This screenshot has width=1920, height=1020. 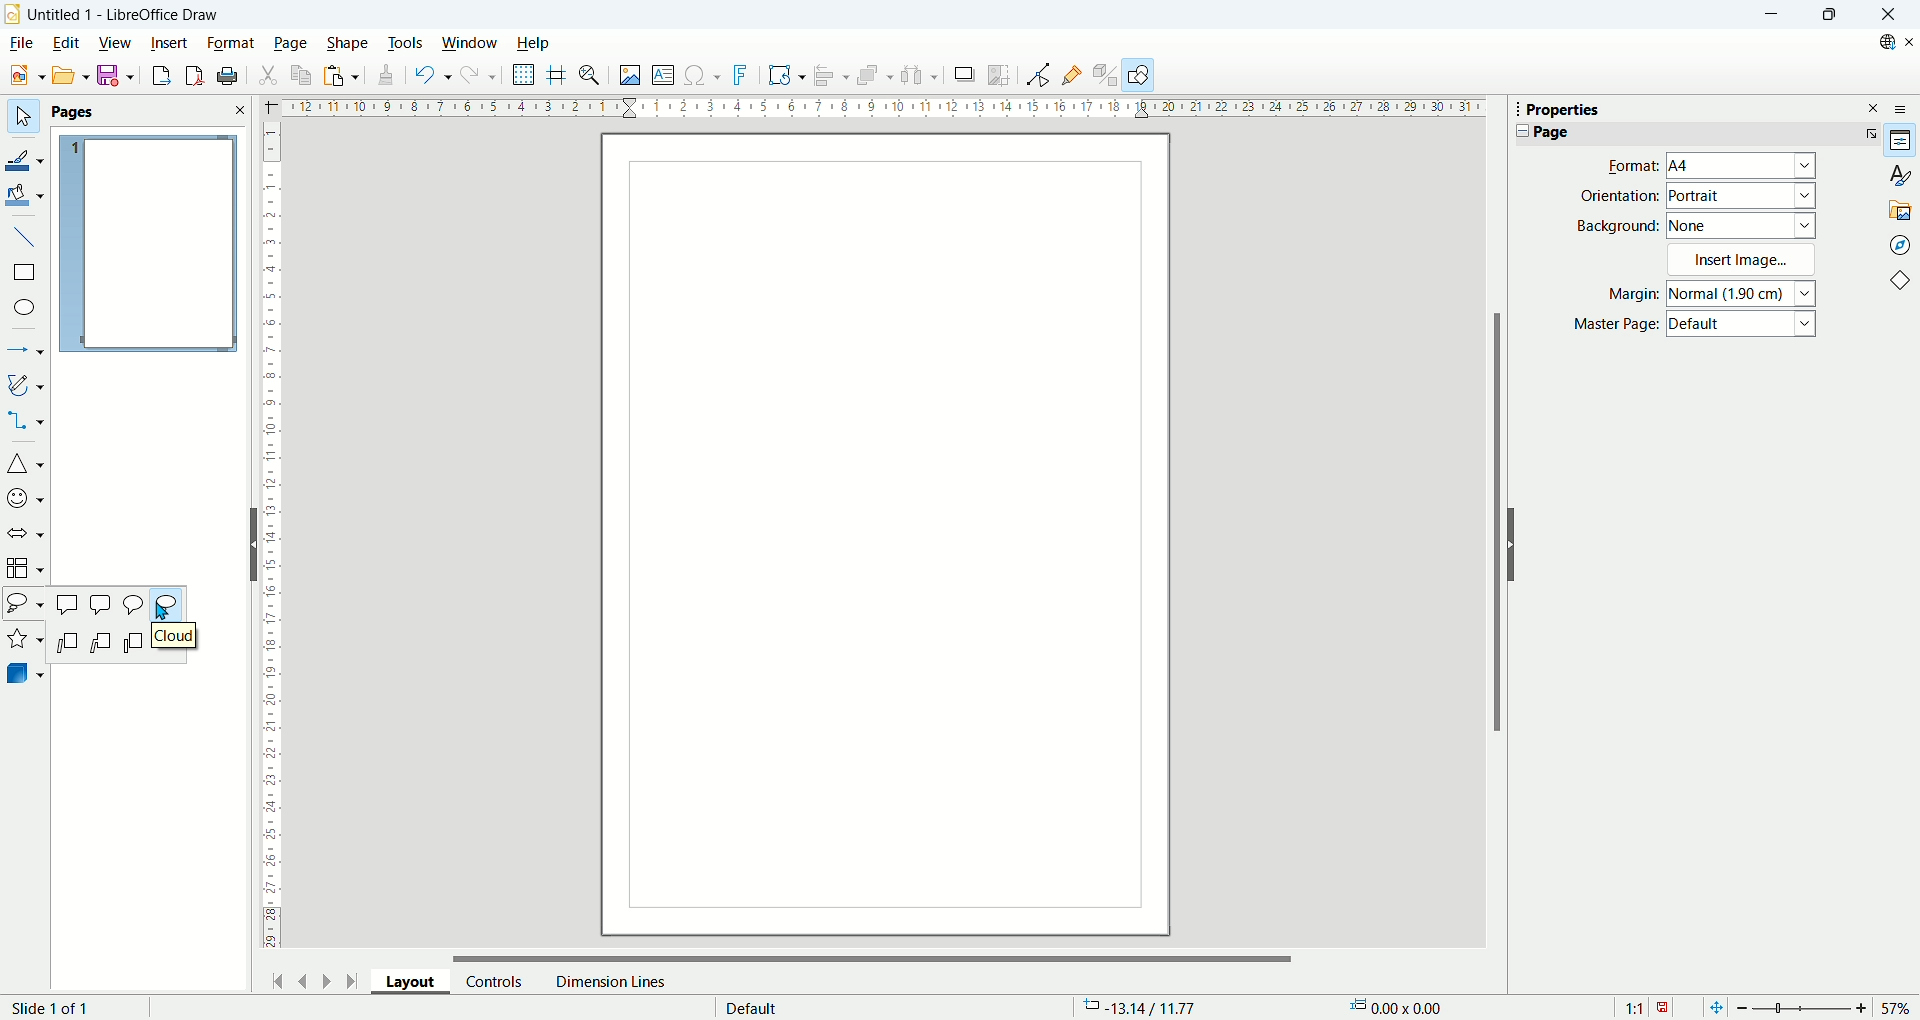 I want to click on slide number, so click(x=55, y=1008).